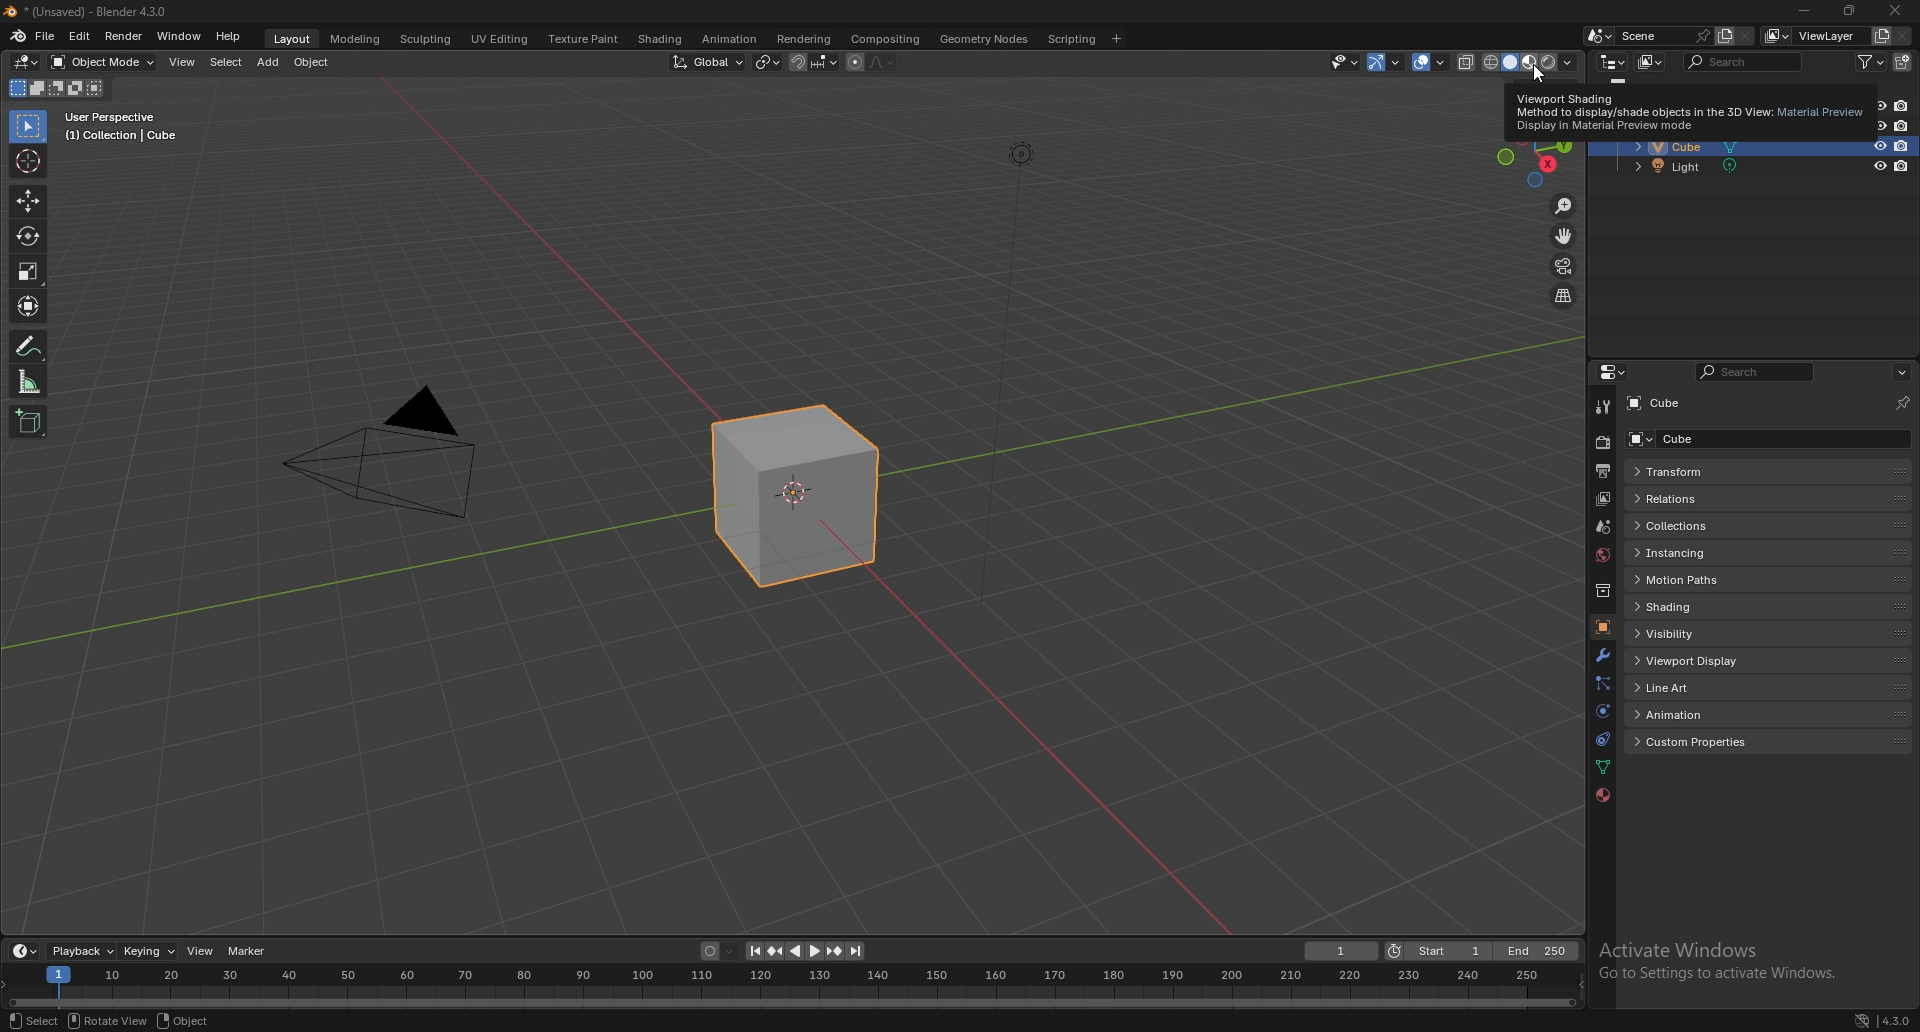 This screenshot has height=1032, width=1920. Describe the element at coordinates (769, 63) in the screenshot. I see `transform pivot point` at that location.